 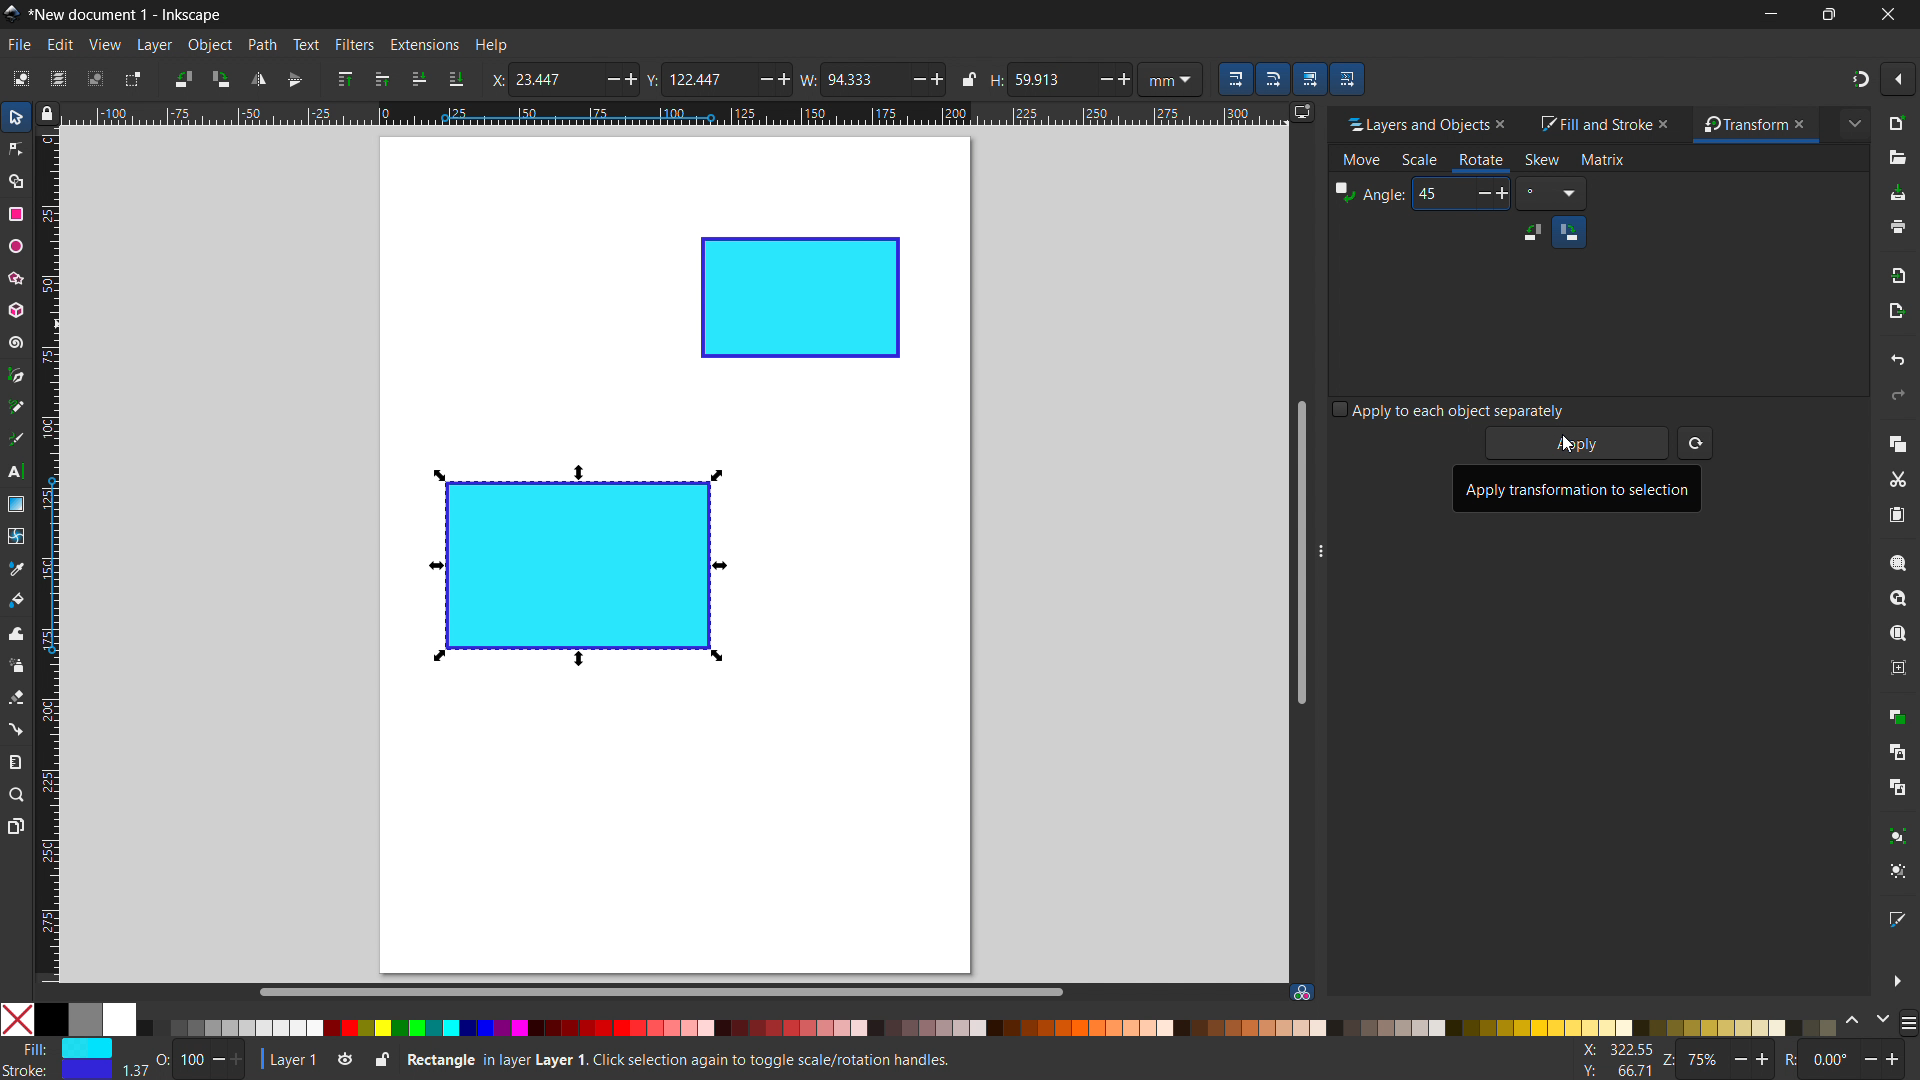 I want to click on H: 59.913, so click(x=1030, y=79).